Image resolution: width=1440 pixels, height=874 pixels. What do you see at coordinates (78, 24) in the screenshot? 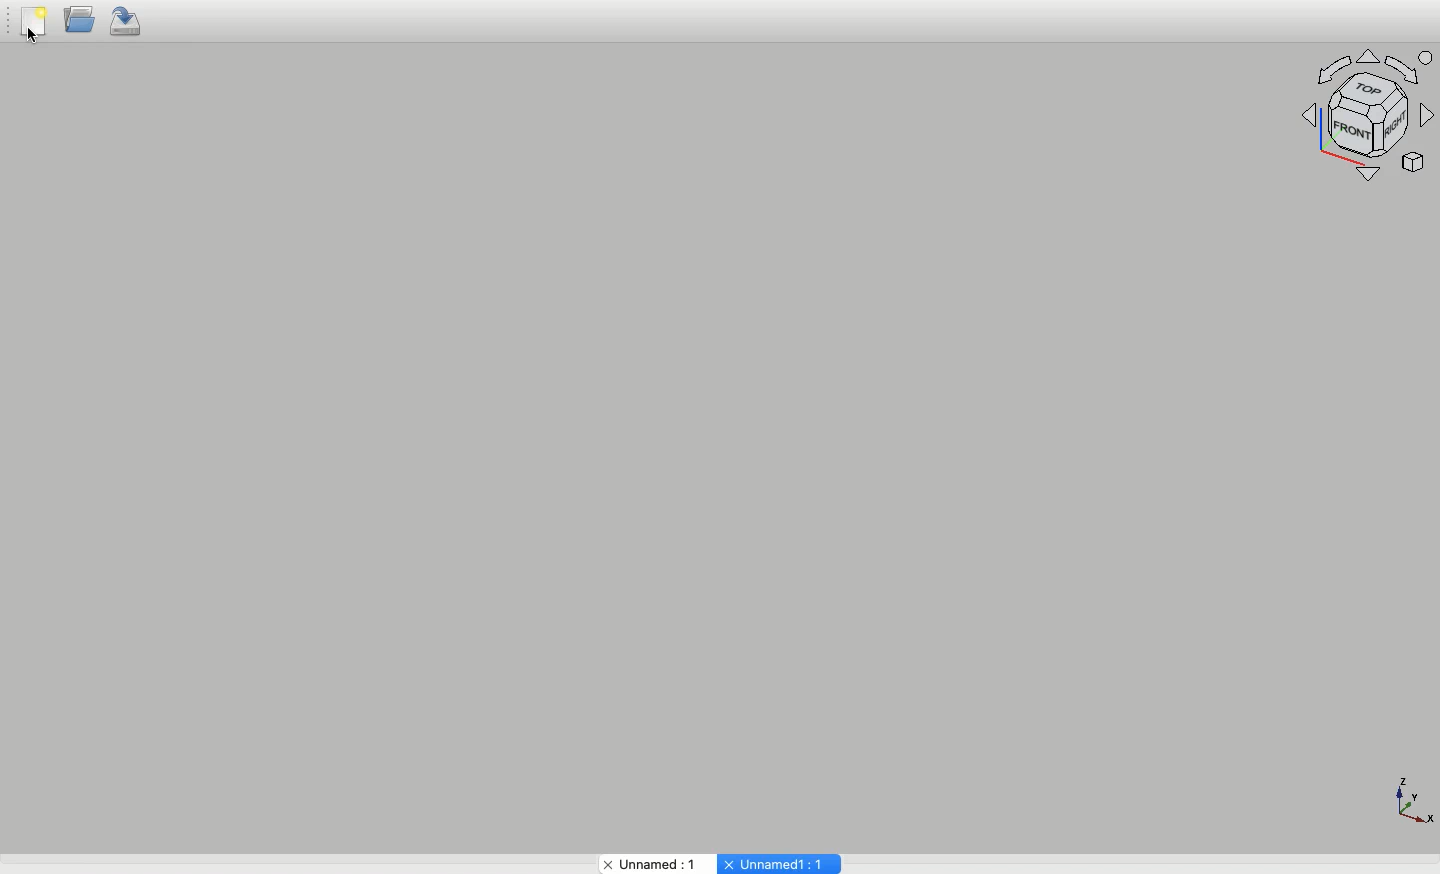
I see `Open` at bounding box center [78, 24].